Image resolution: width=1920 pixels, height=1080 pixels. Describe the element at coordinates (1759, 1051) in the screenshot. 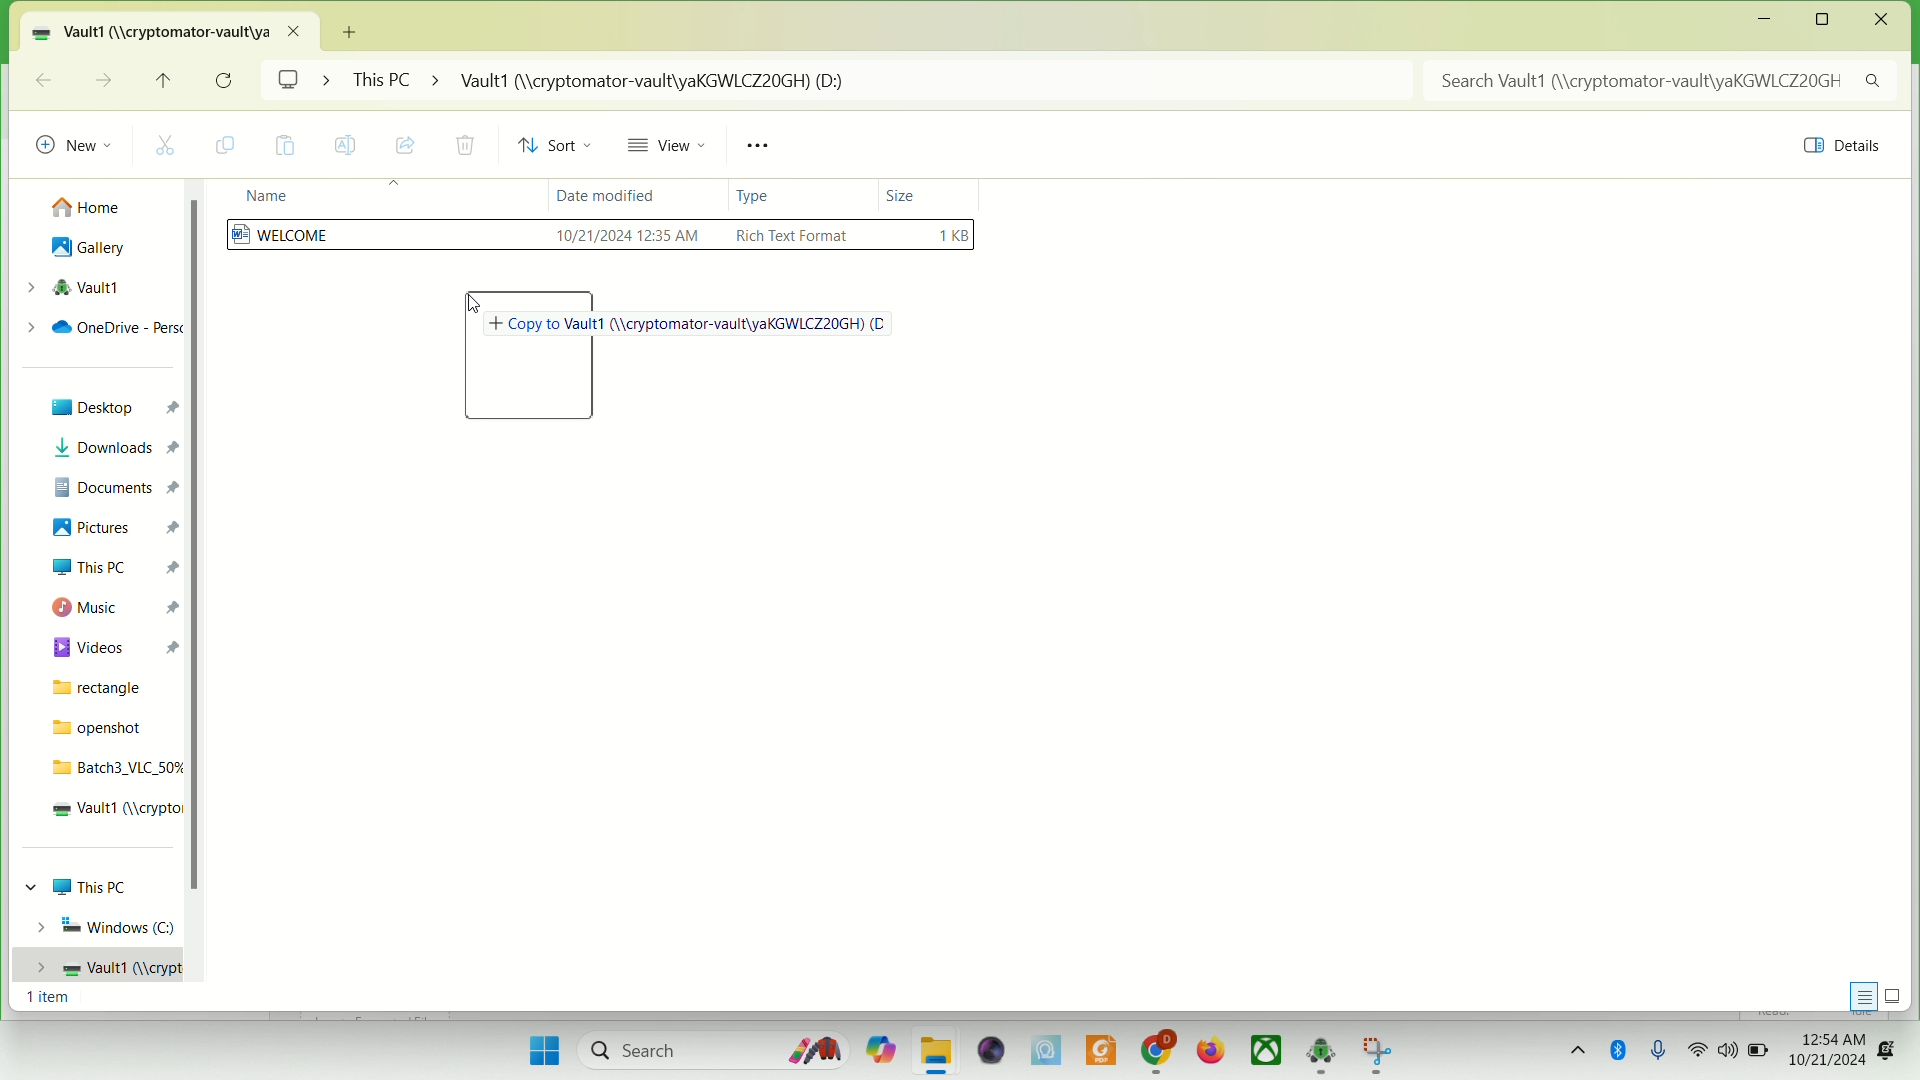

I see `battery` at that location.